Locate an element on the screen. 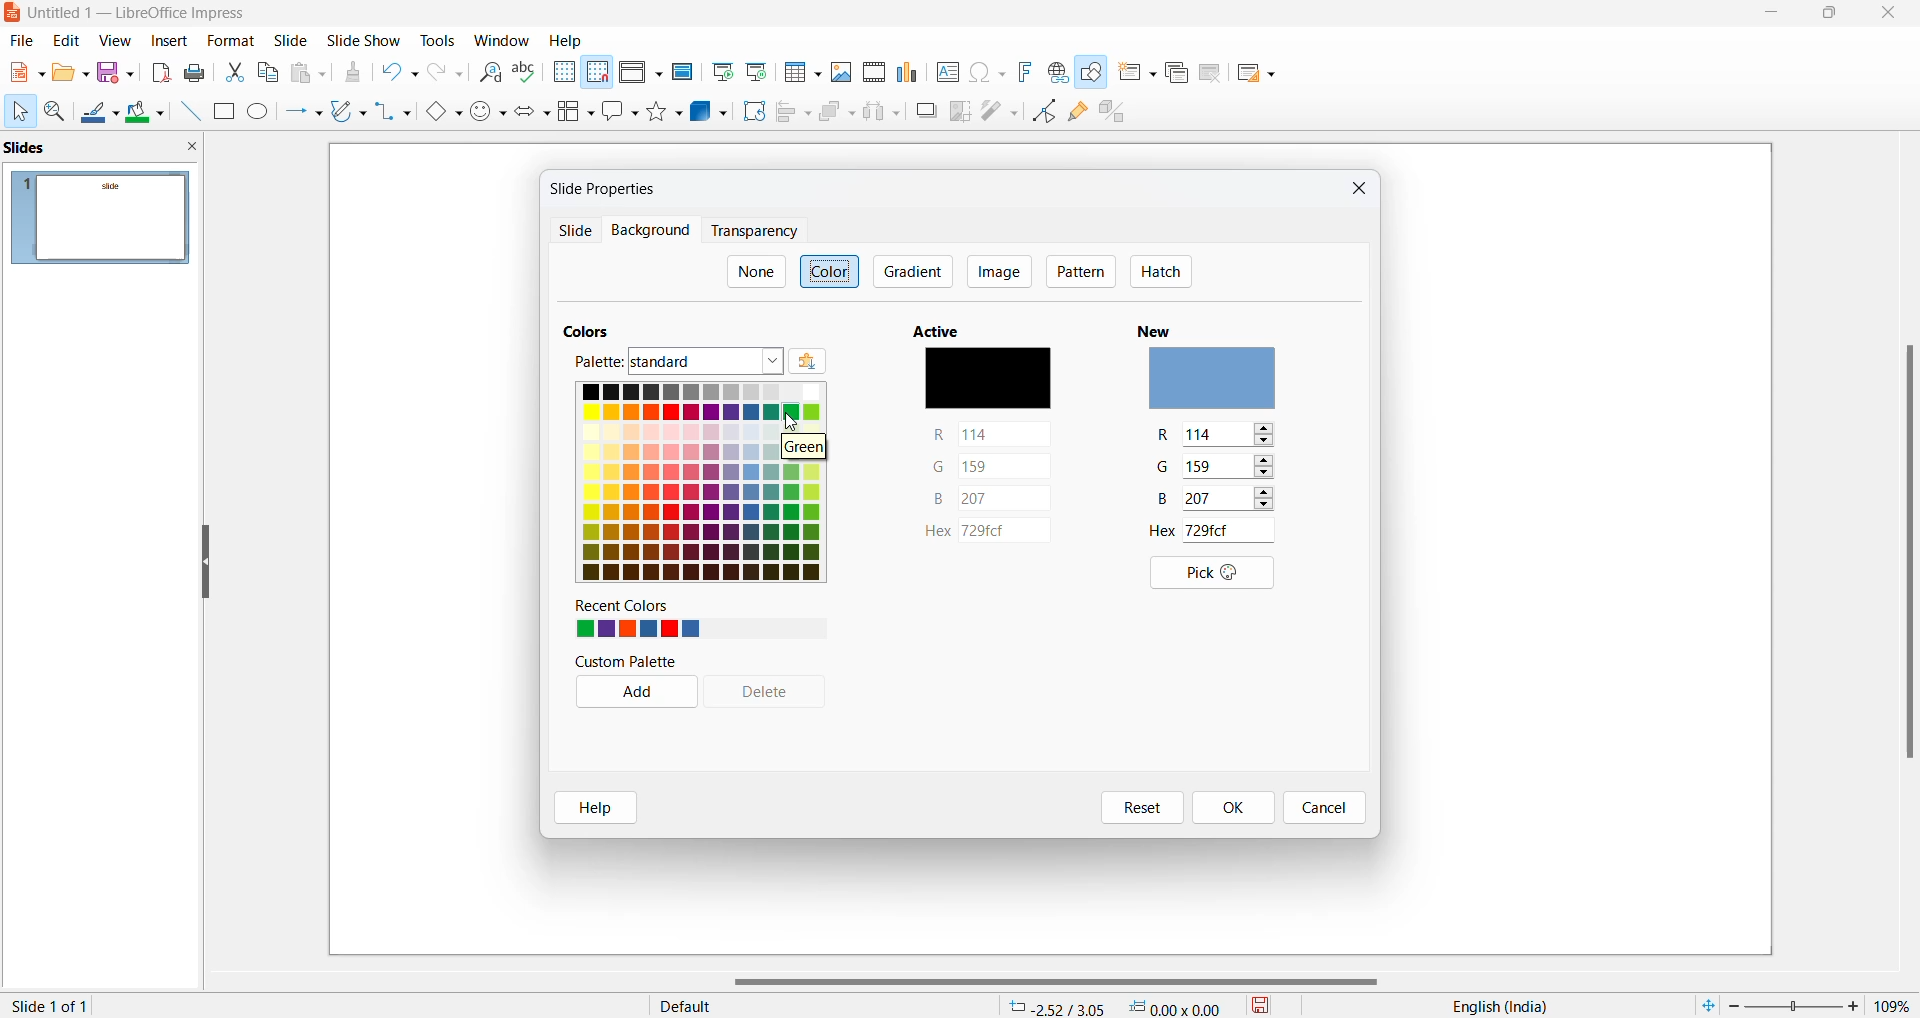 The width and height of the screenshot is (1920, 1018). maximize is located at coordinates (1831, 16).